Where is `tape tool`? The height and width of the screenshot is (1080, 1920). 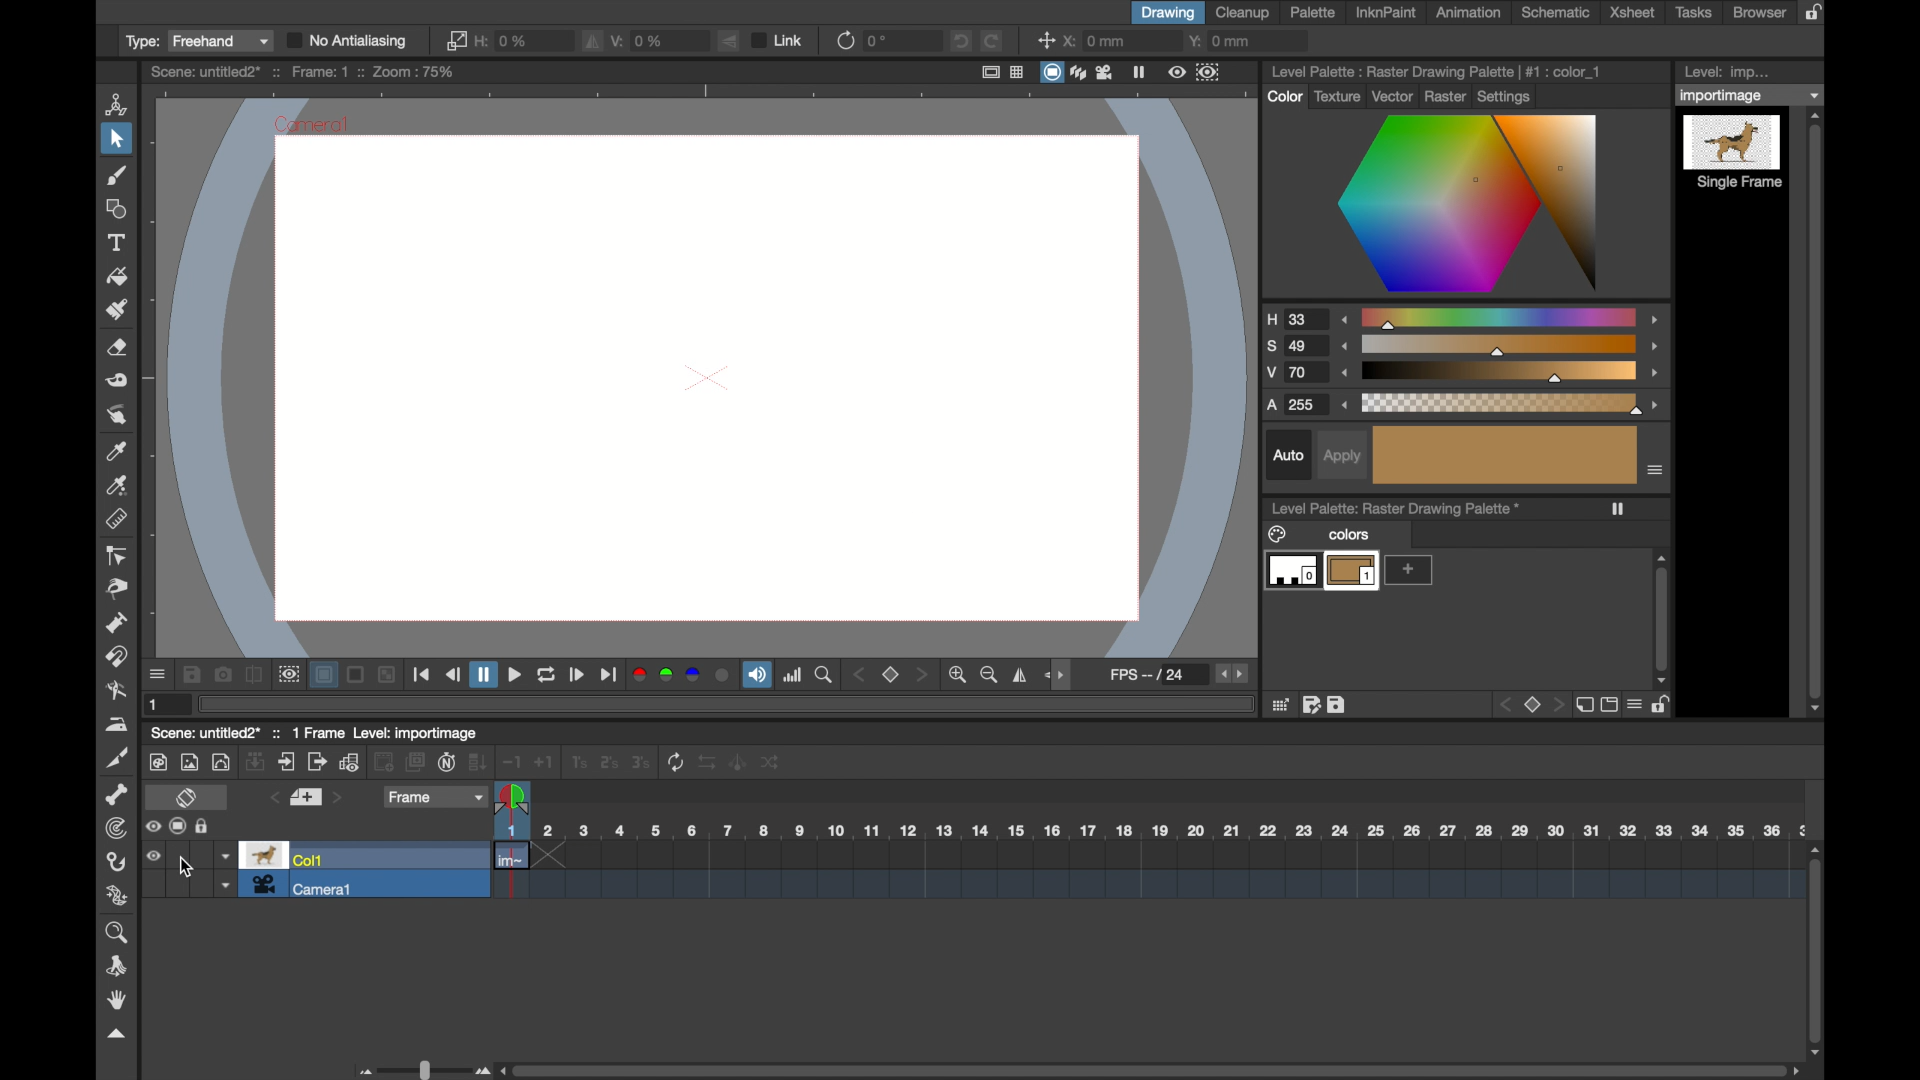
tape tool is located at coordinates (116, 381).